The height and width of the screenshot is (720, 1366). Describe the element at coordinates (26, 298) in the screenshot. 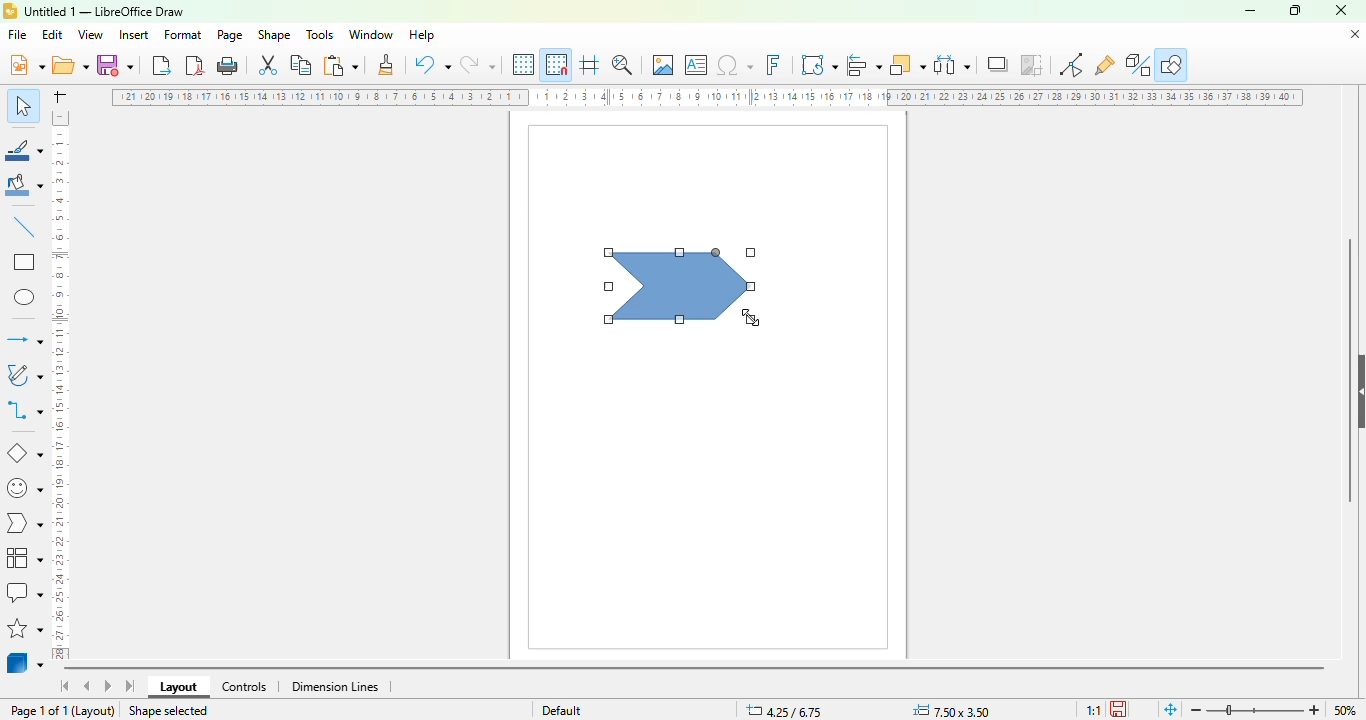

I see `ellipse` at that location.